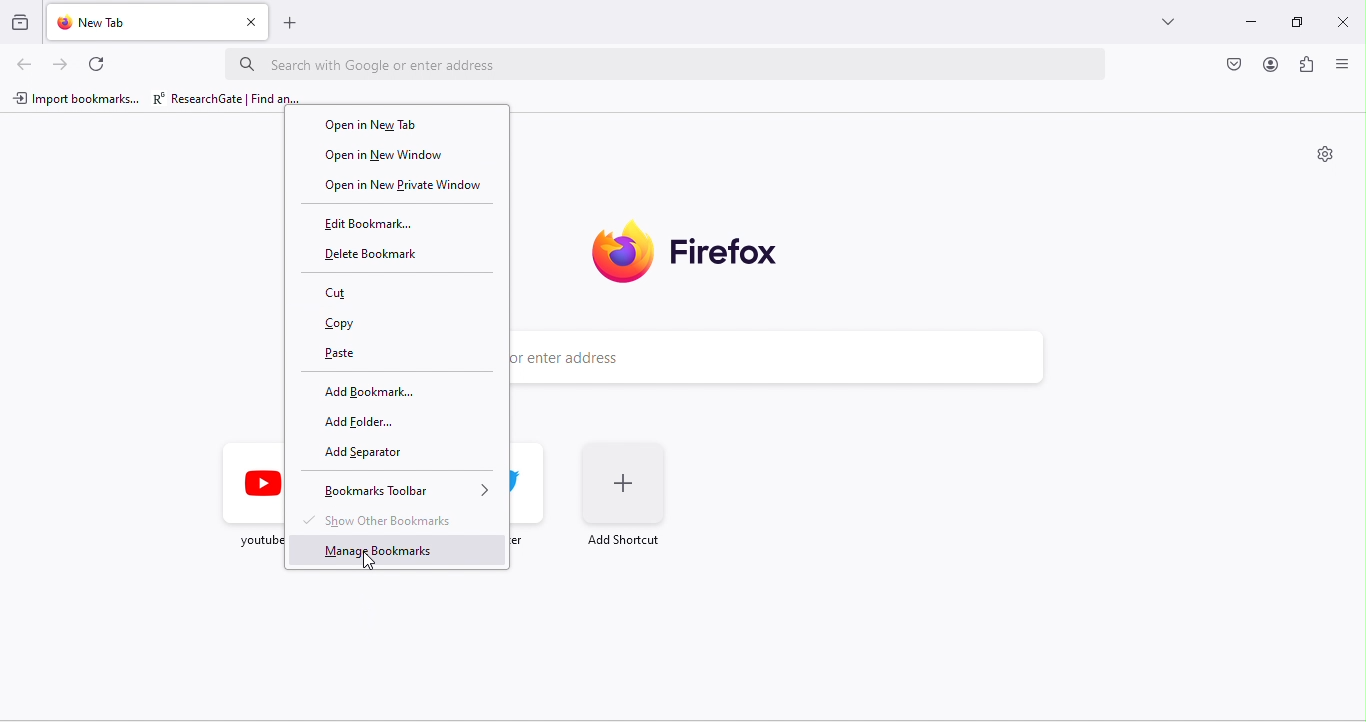  Describe the element at coordinates (24, 25) in the screenshot. I see `View recent browsing across windows and devices` at that location.